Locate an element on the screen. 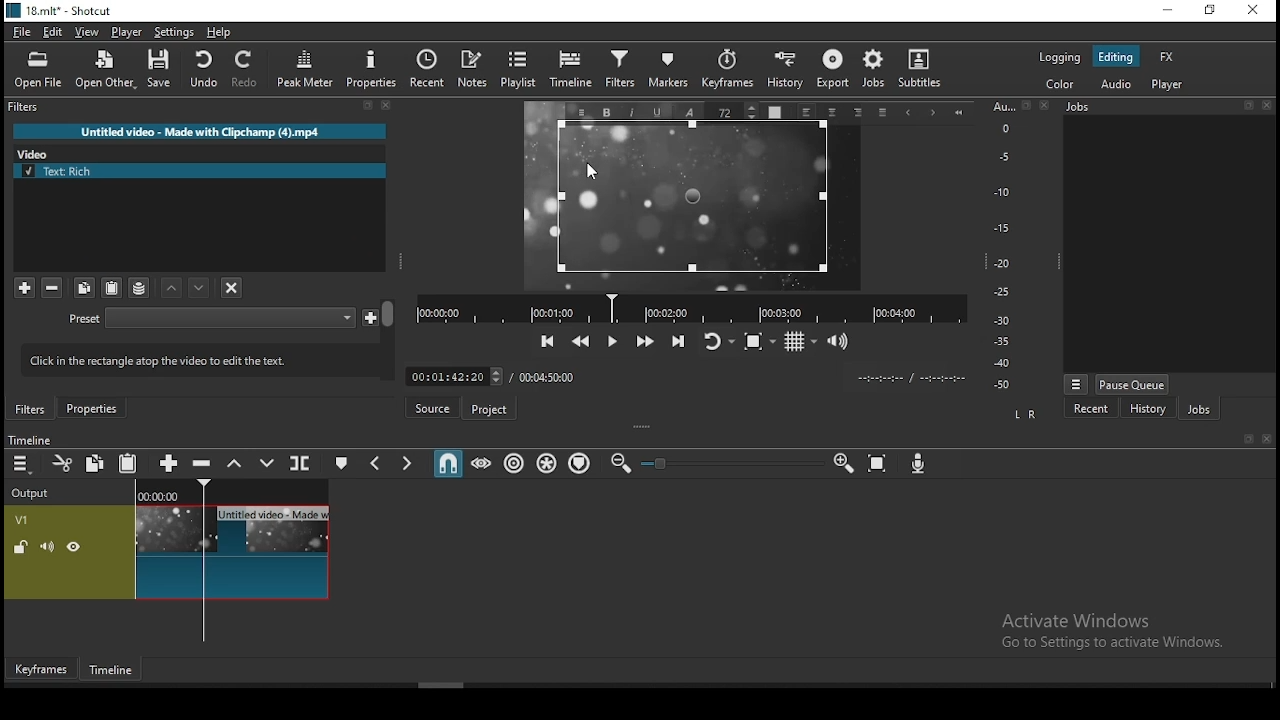  audio is located at coordinates (1115, 85).